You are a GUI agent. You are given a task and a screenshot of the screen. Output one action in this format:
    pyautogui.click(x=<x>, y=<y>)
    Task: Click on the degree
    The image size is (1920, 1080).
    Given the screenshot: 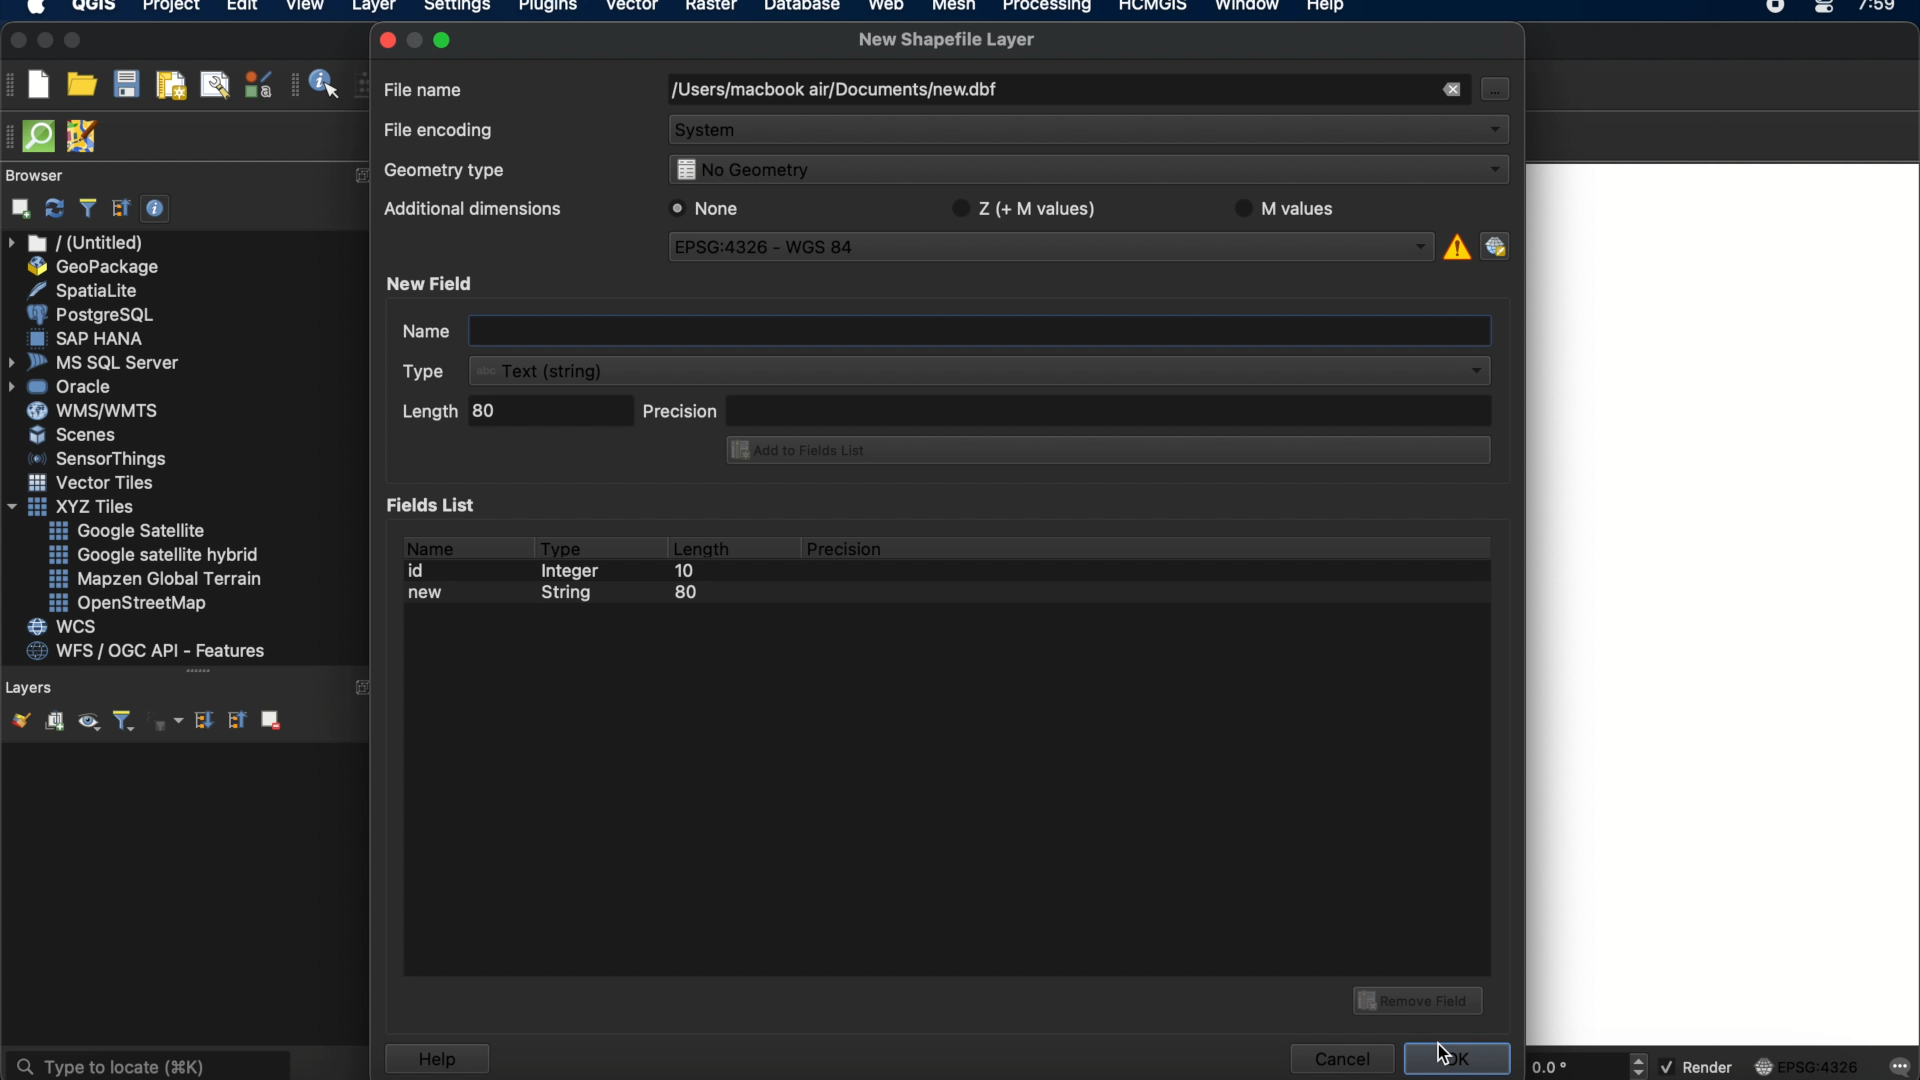 What is the action you would take?
    pyautogui.click(x=1572, y=1066)
    